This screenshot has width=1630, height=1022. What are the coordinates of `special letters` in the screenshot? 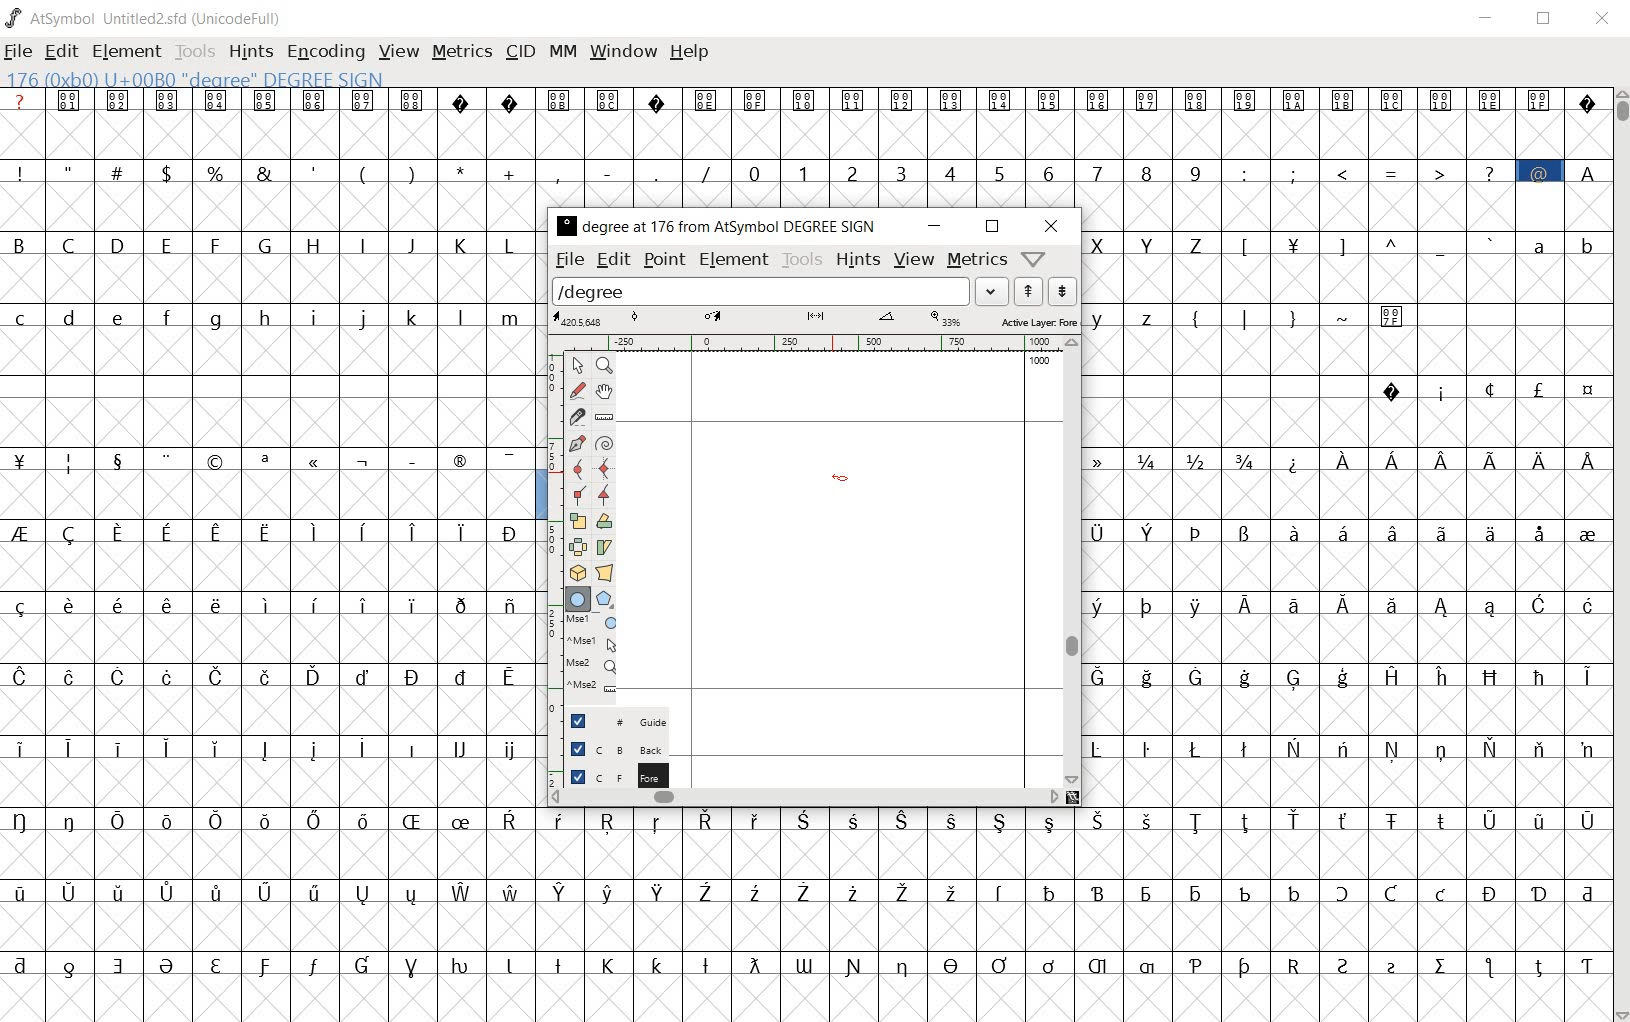 It's located at (1340, 602).